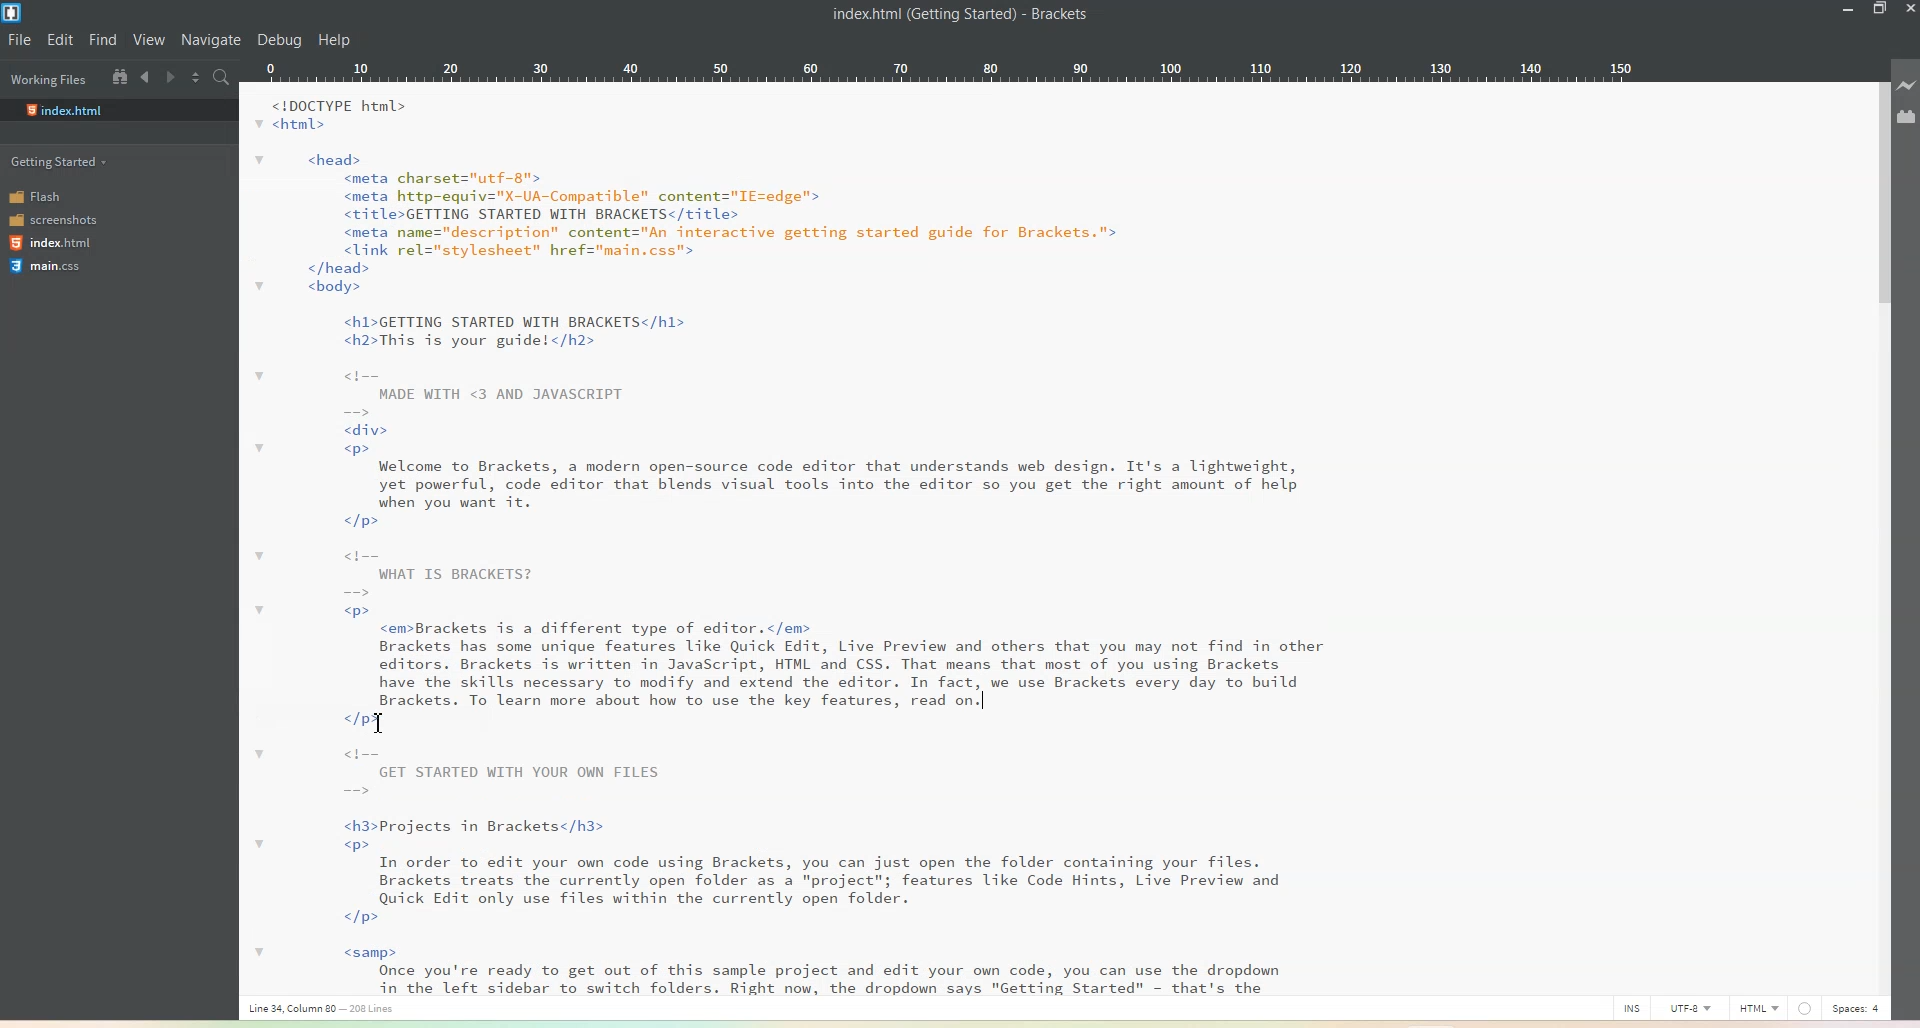  What do you see at coordinates (53, 220) in the screenshot?
I see `screenshots` at bounding box center [53, 220].